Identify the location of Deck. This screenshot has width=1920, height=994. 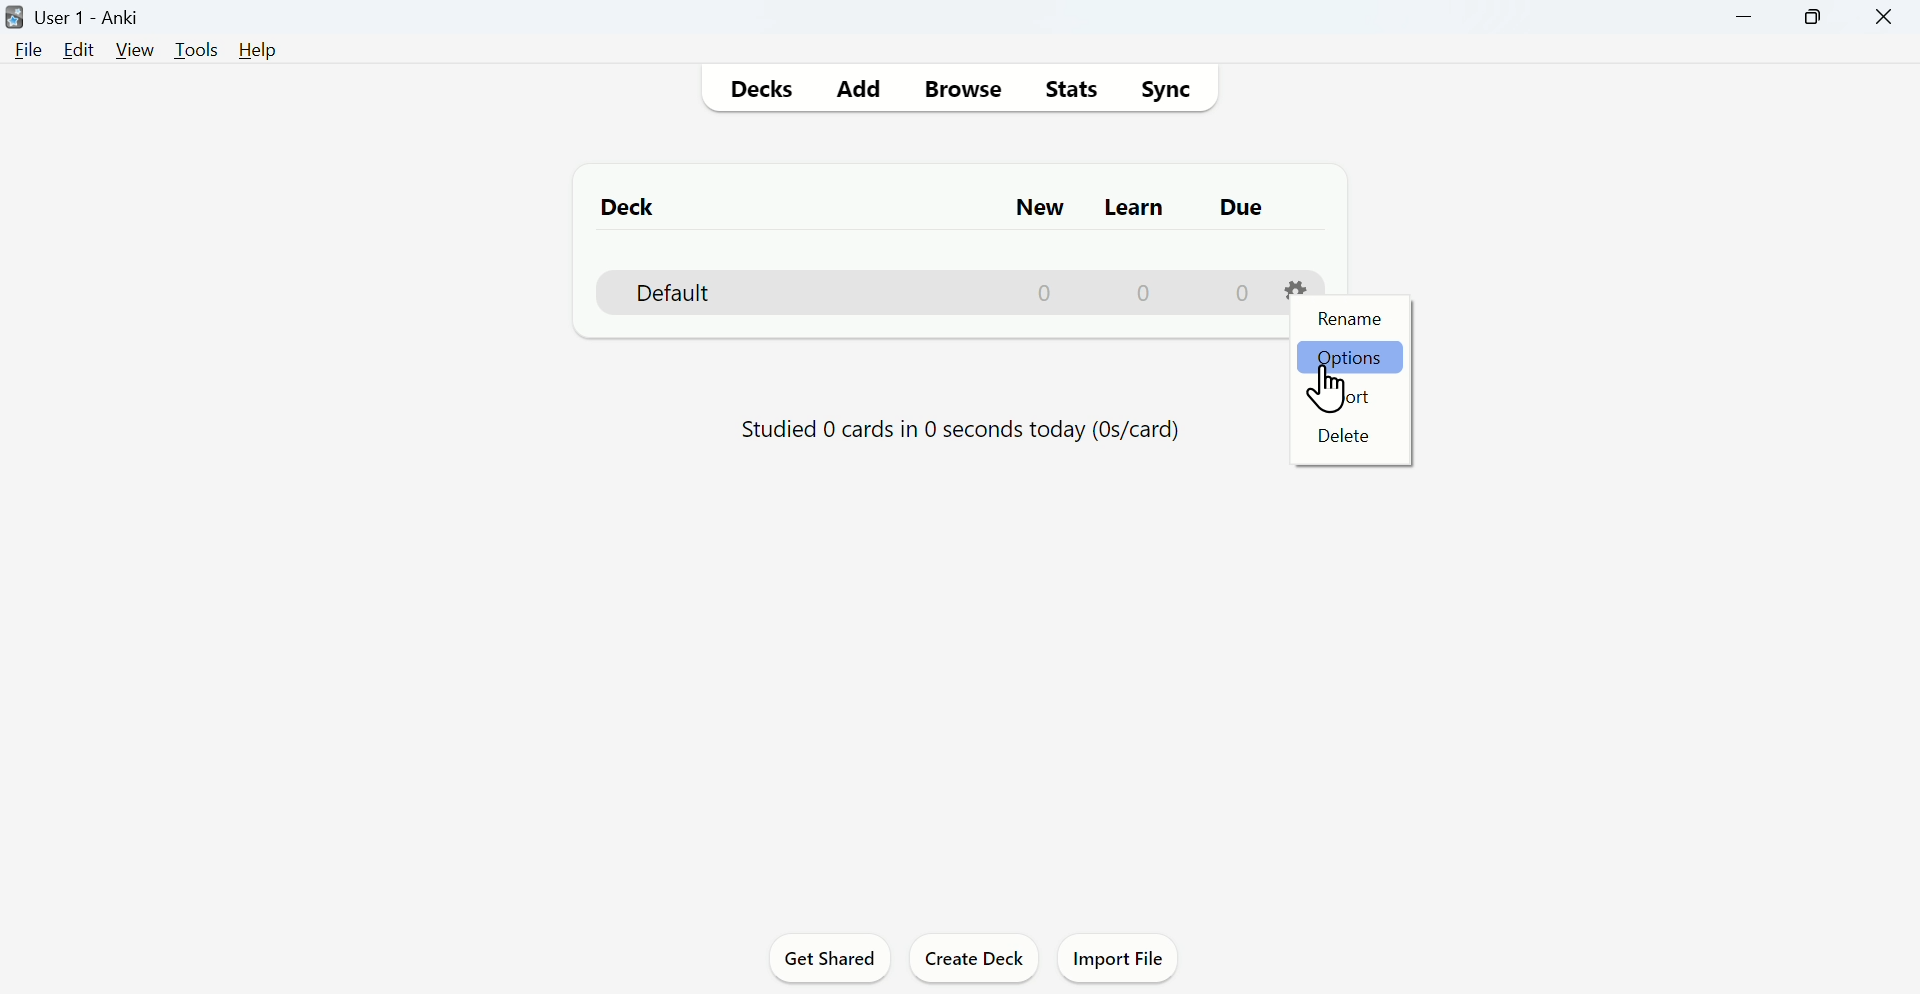
(934, 292).